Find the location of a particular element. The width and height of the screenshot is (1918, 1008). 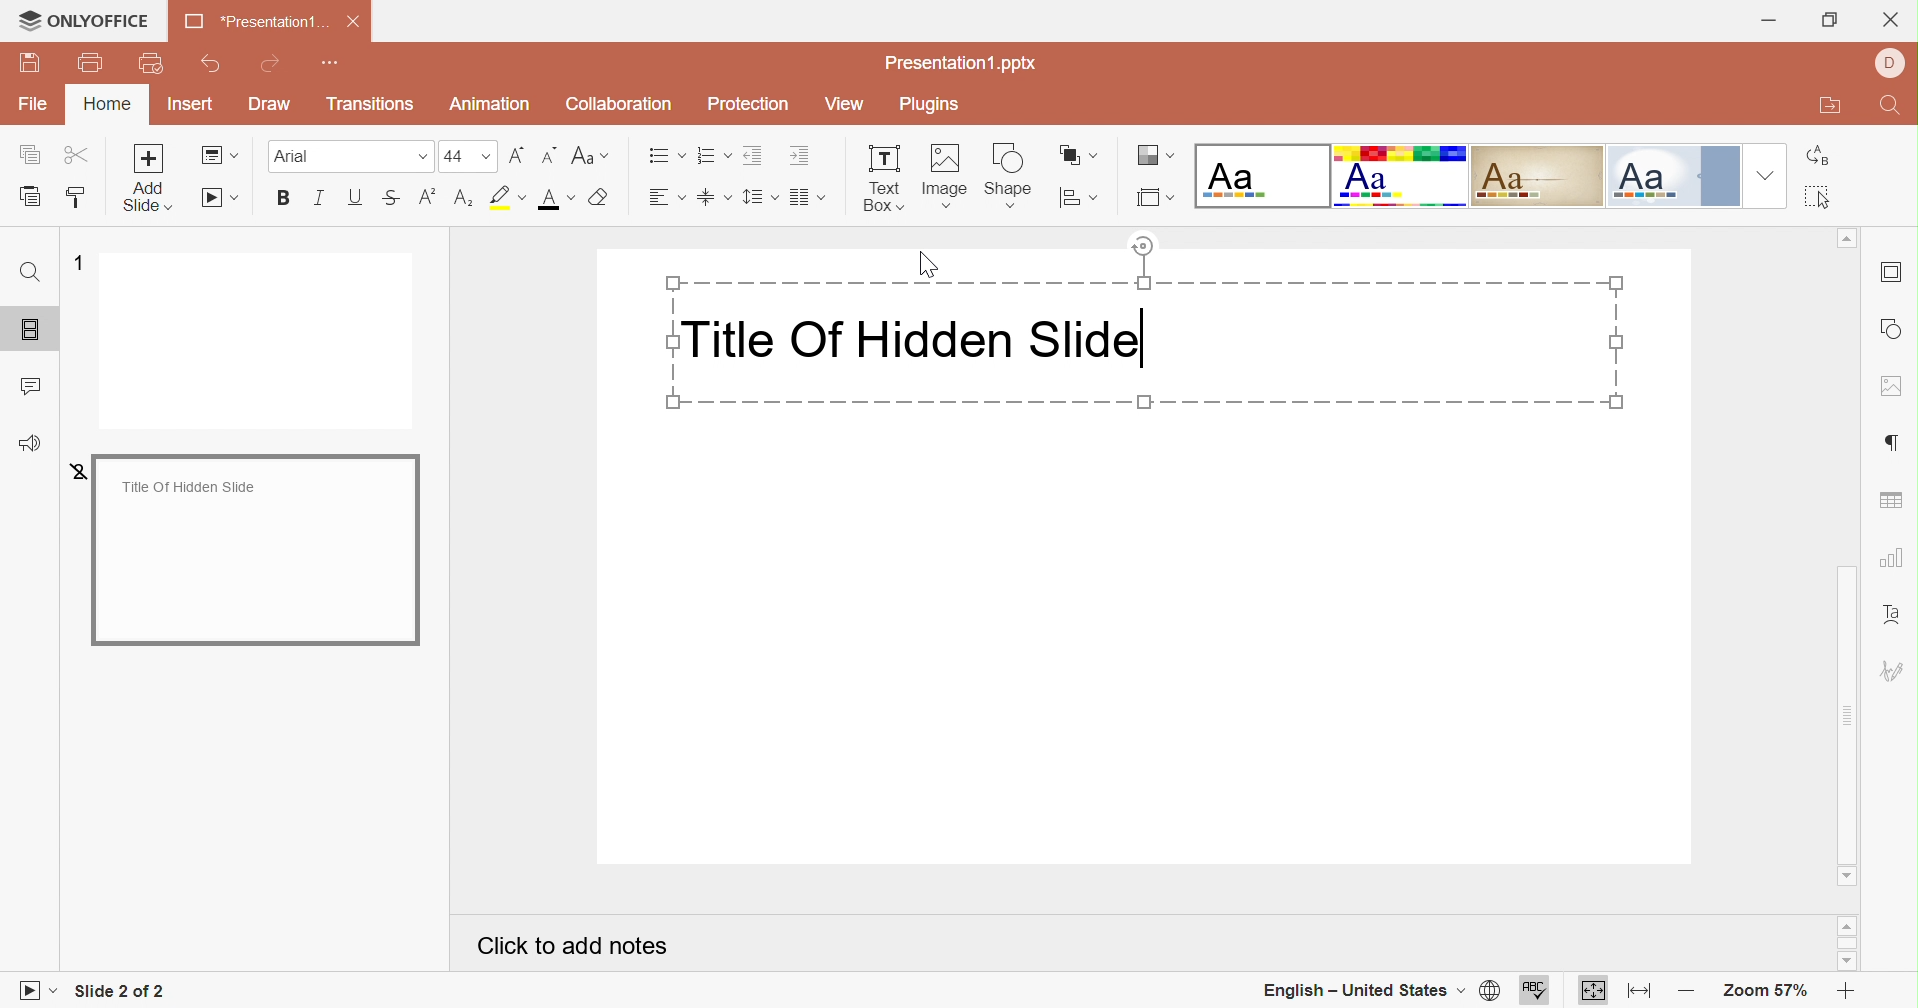

Insert columns is located at coordinates (808, 198).